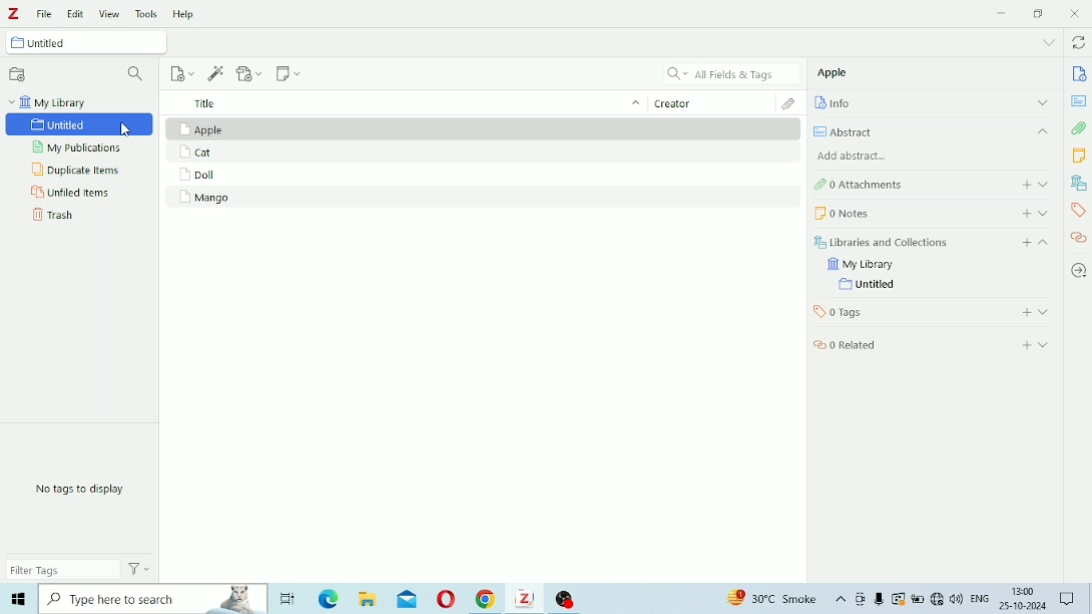 The image size is (1092, 614). I want to click on Notes, so click(1079, 156).